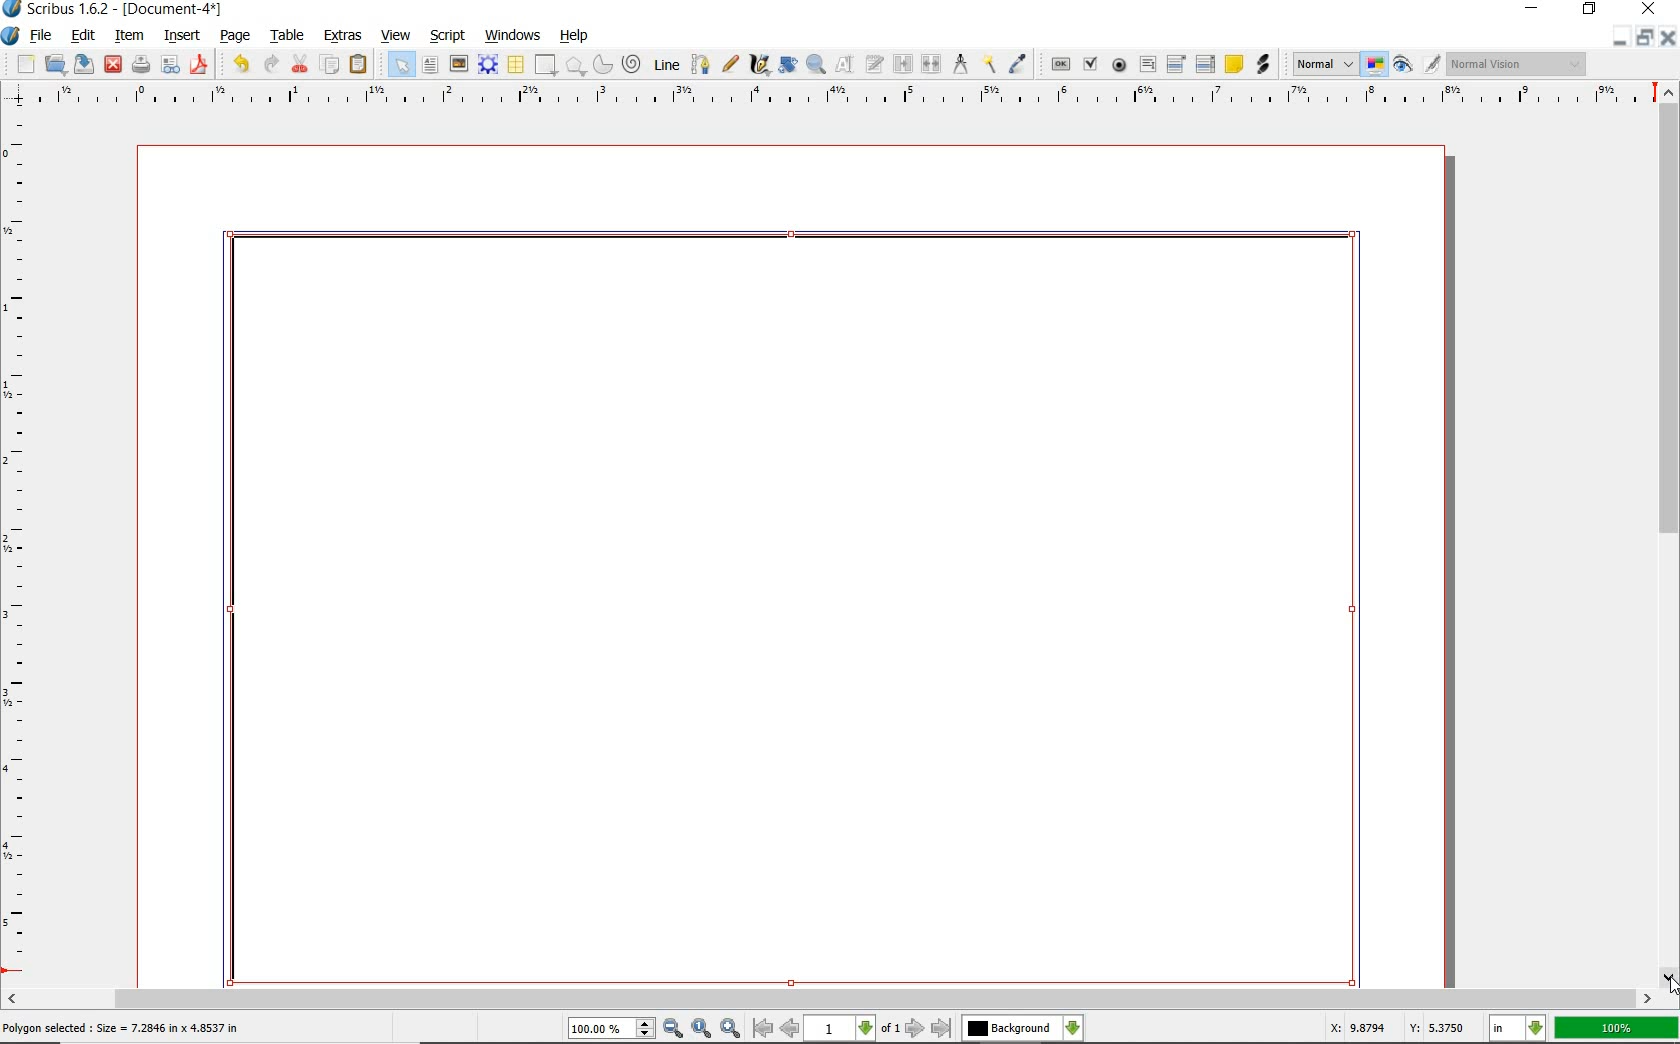 The height and width of the screenshot is (1044, 1680). I want to click on zoom to 100%, so click(703, 1028).